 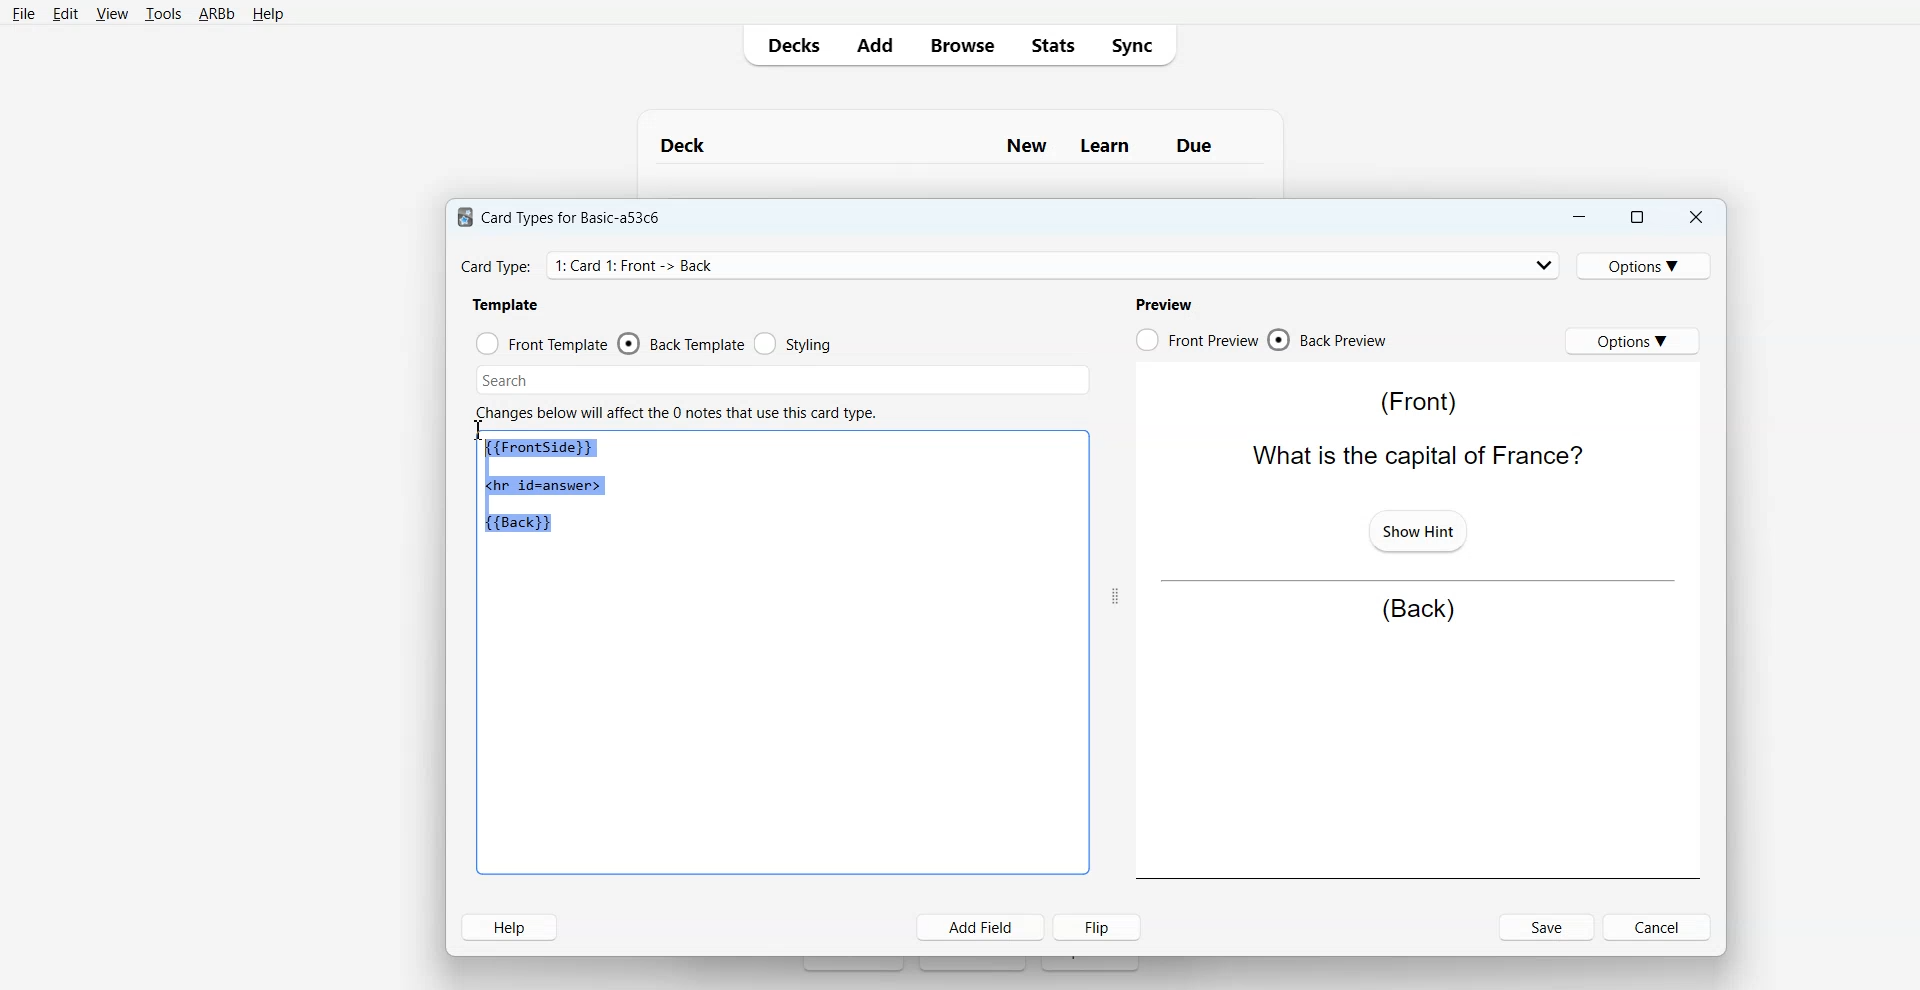 I want to click on (Back), so click(x=1418, y=610).